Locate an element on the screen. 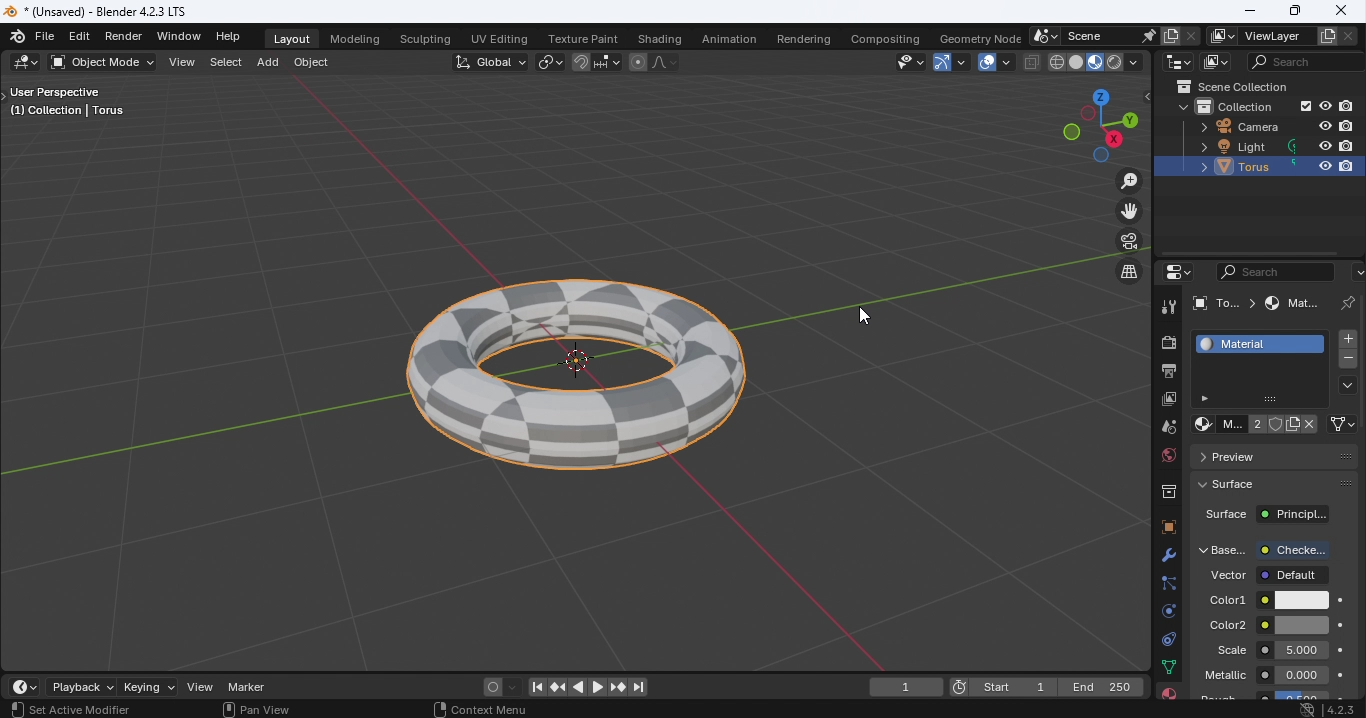 Image resolution: width=1366 pixels, height=718 pixels. Editor type is located at coordinates (28, 63).